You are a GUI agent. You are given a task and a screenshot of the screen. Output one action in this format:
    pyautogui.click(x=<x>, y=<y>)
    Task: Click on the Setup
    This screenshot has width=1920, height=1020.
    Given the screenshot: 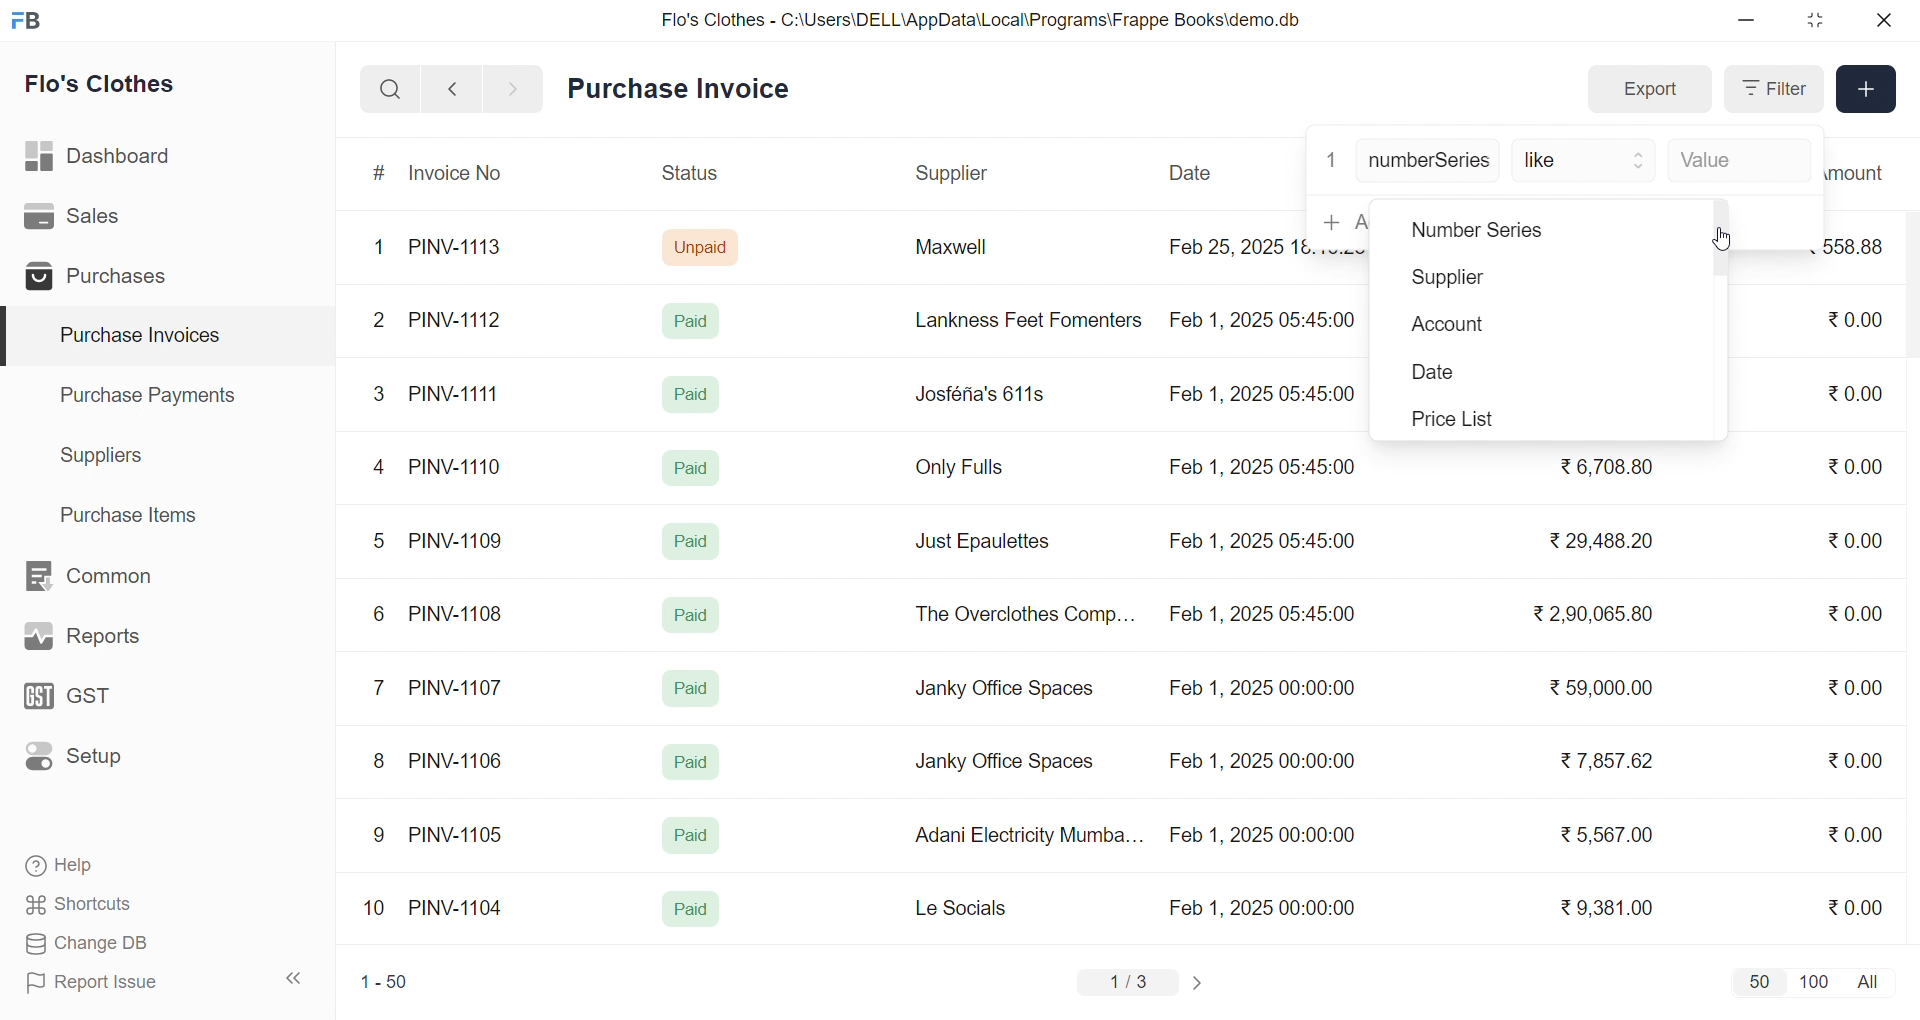 What is the action you would take?
    pyautogui.click(x=104, y=763)
    